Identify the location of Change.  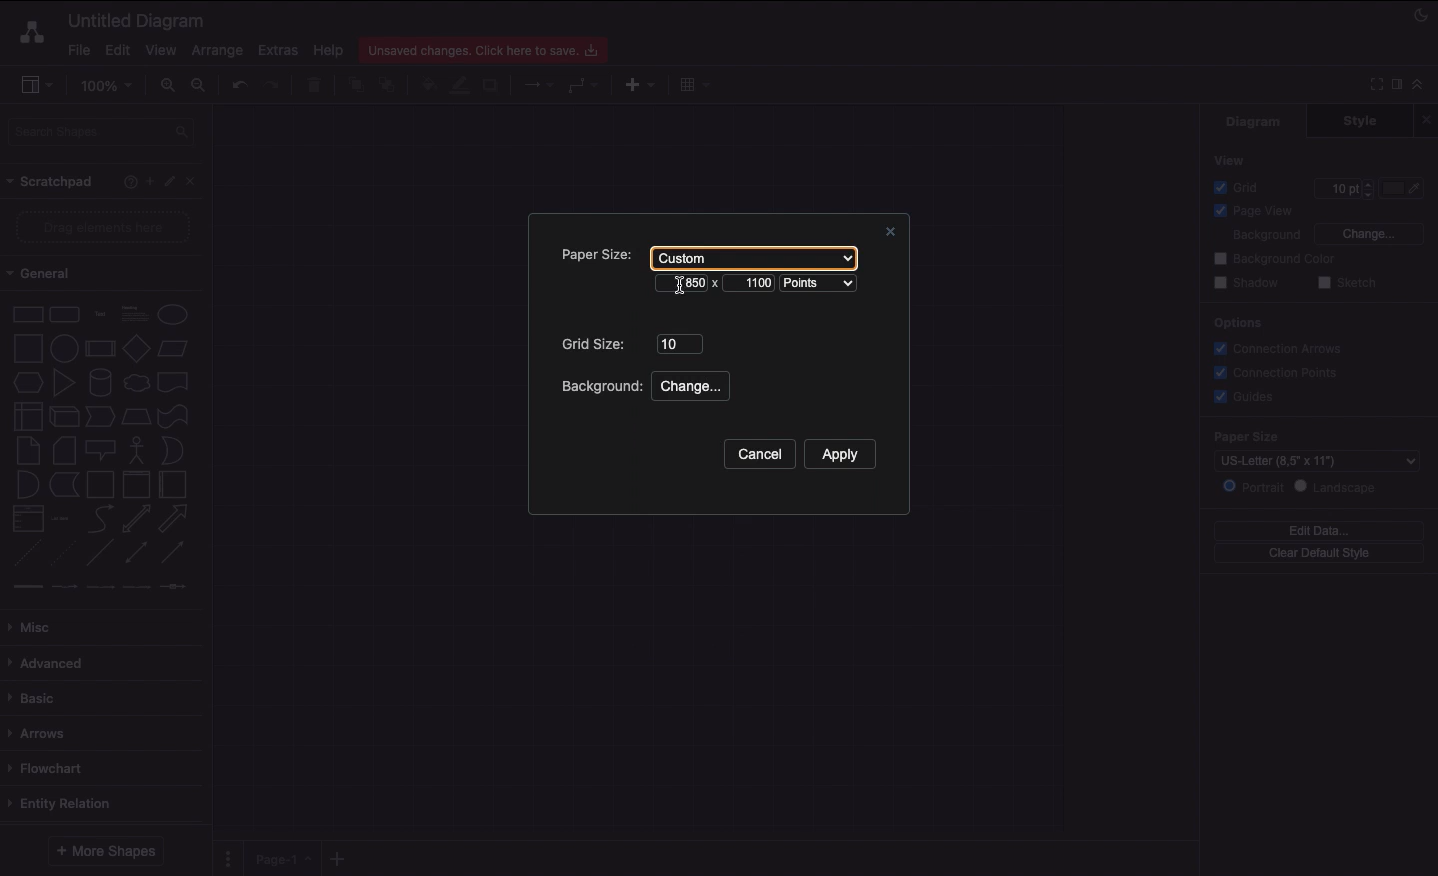
(1368, 232).